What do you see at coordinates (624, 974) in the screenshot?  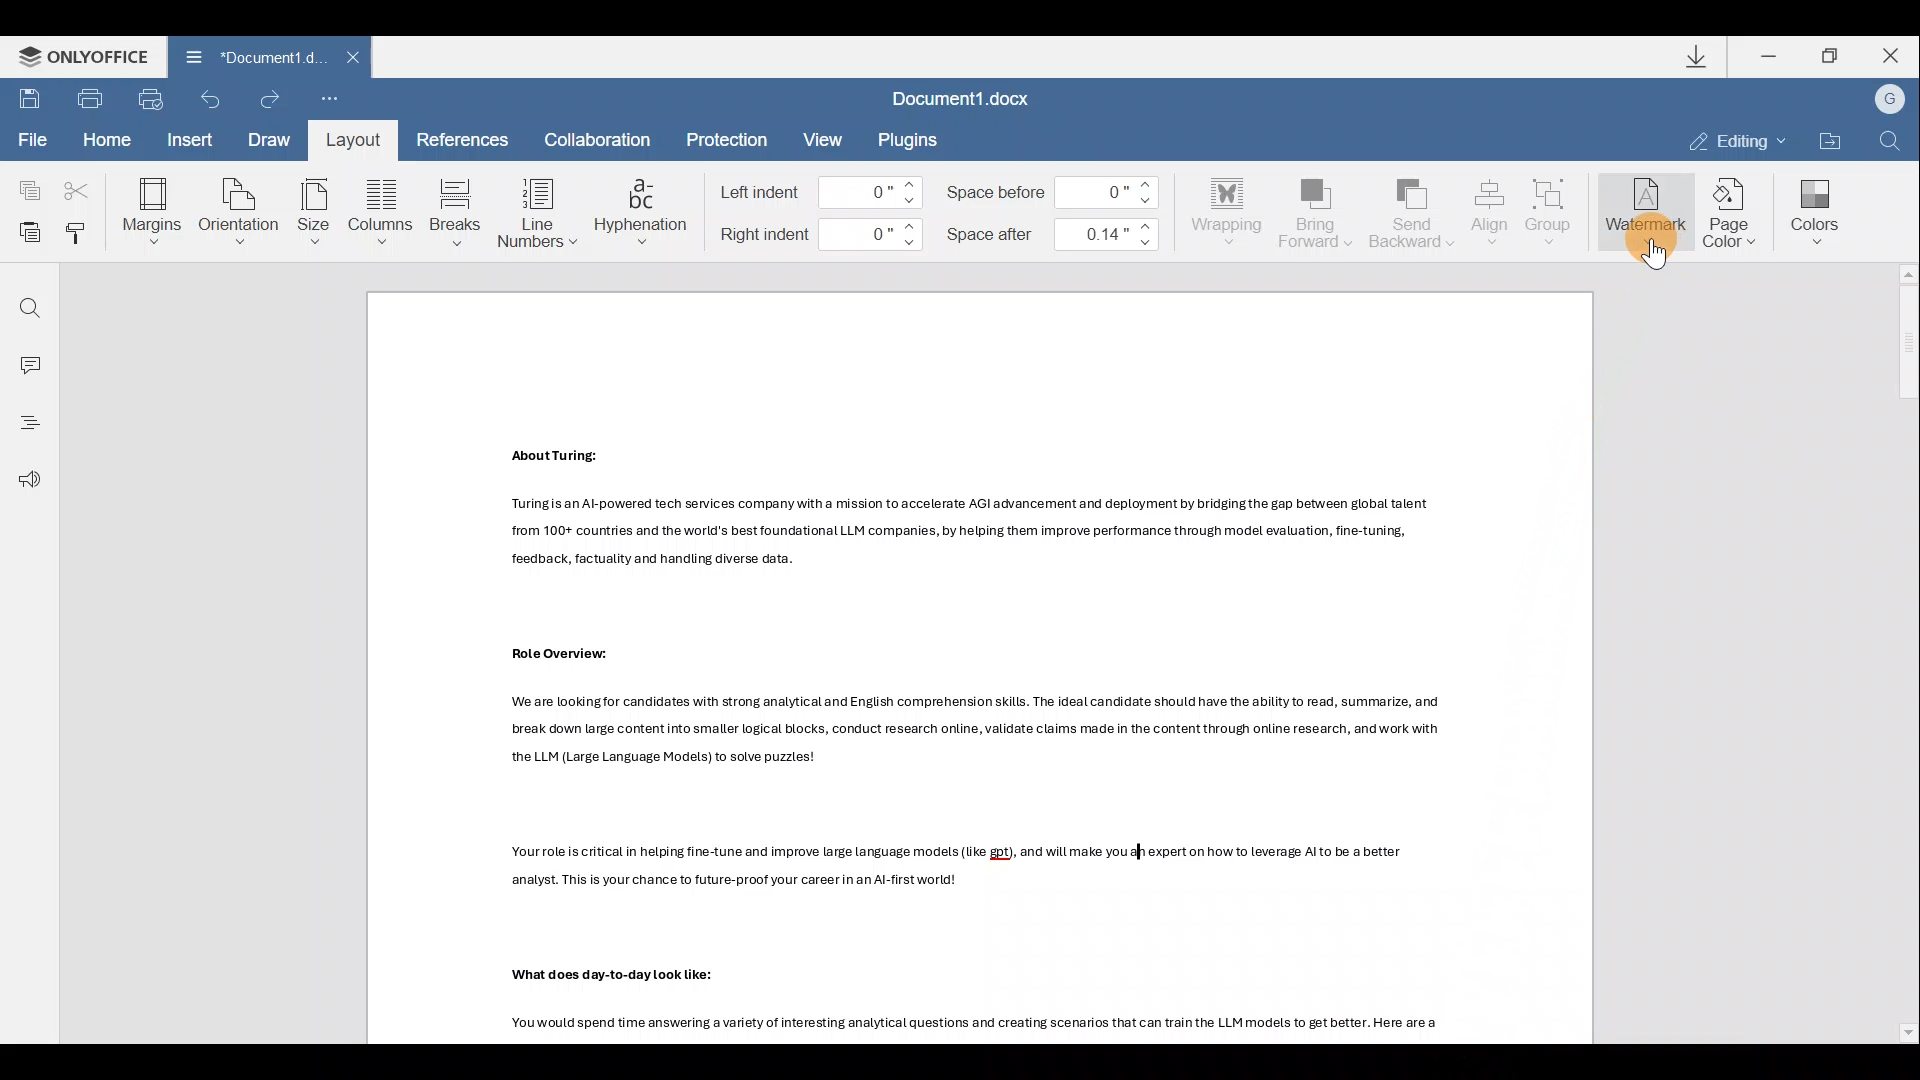 I see `` at bounding box center [624, 974].